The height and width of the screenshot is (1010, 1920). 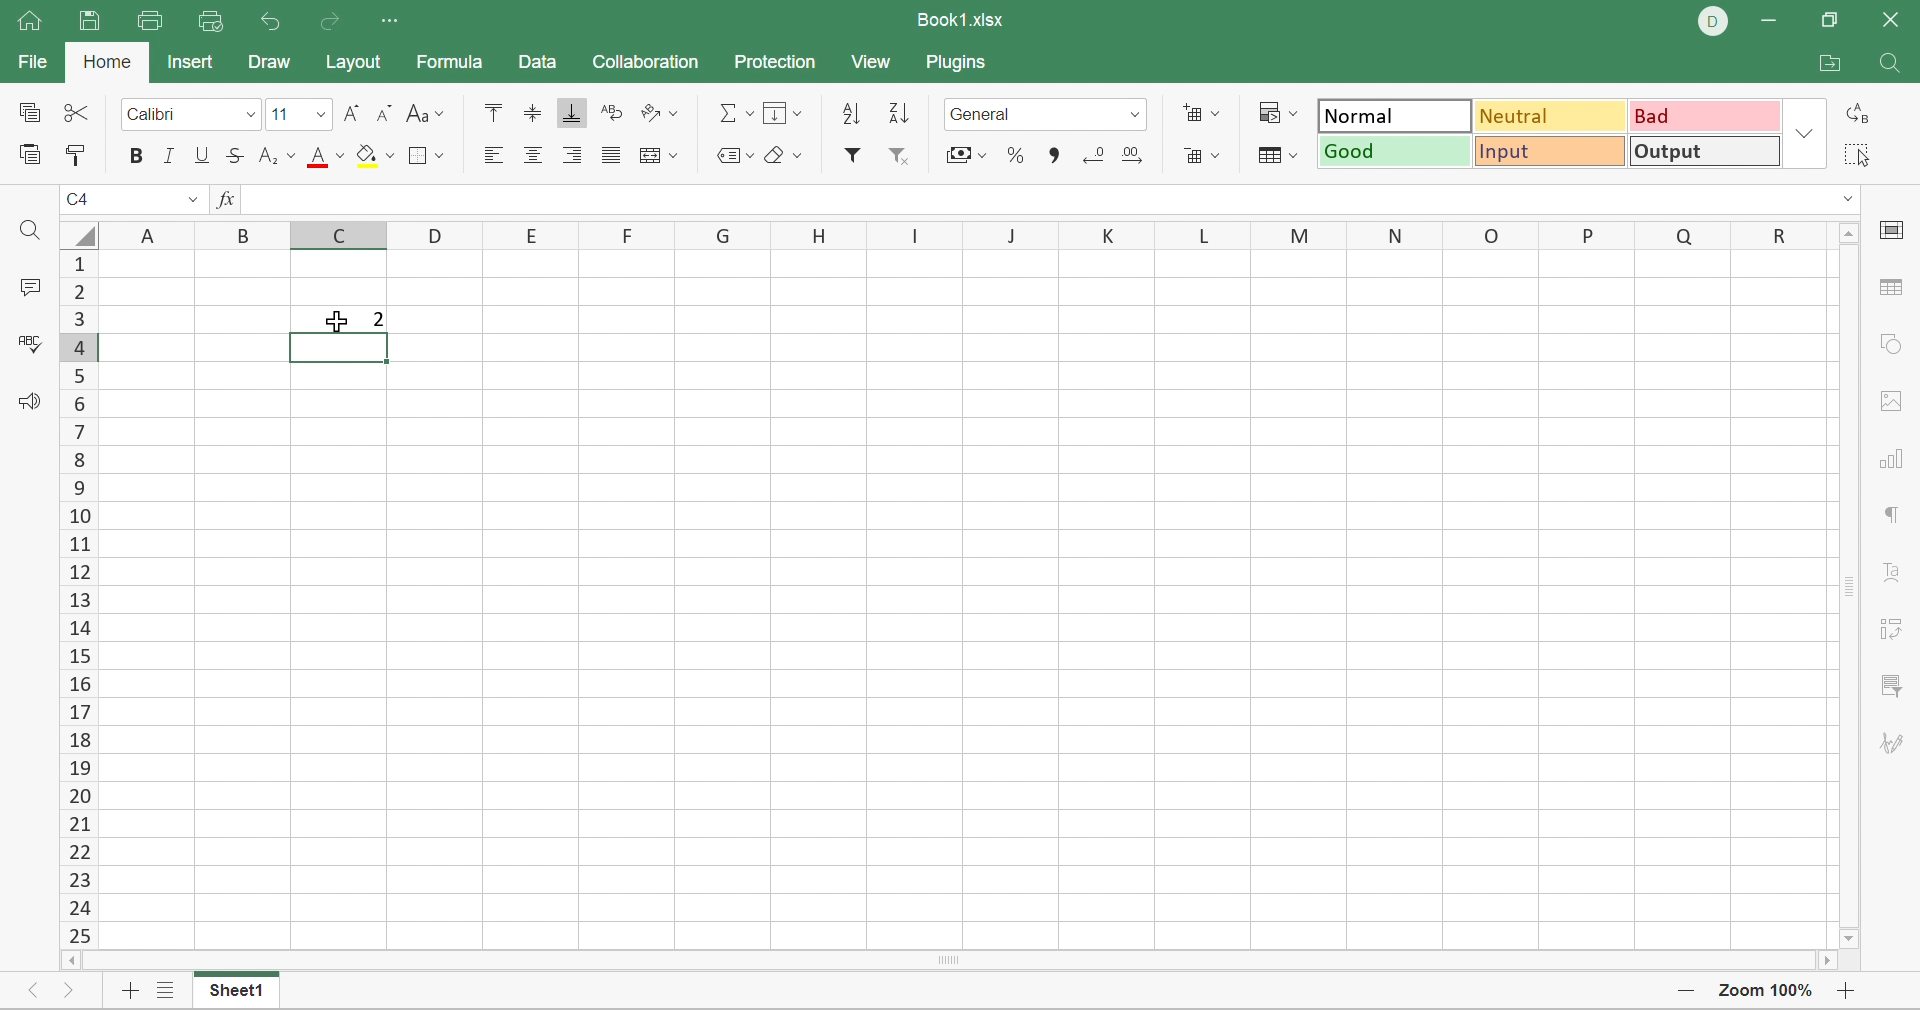 What do you see at coordinates (395, 23) in the screenshot?
I see `Customize quick access toolbar` at bounding box center [395, 23].